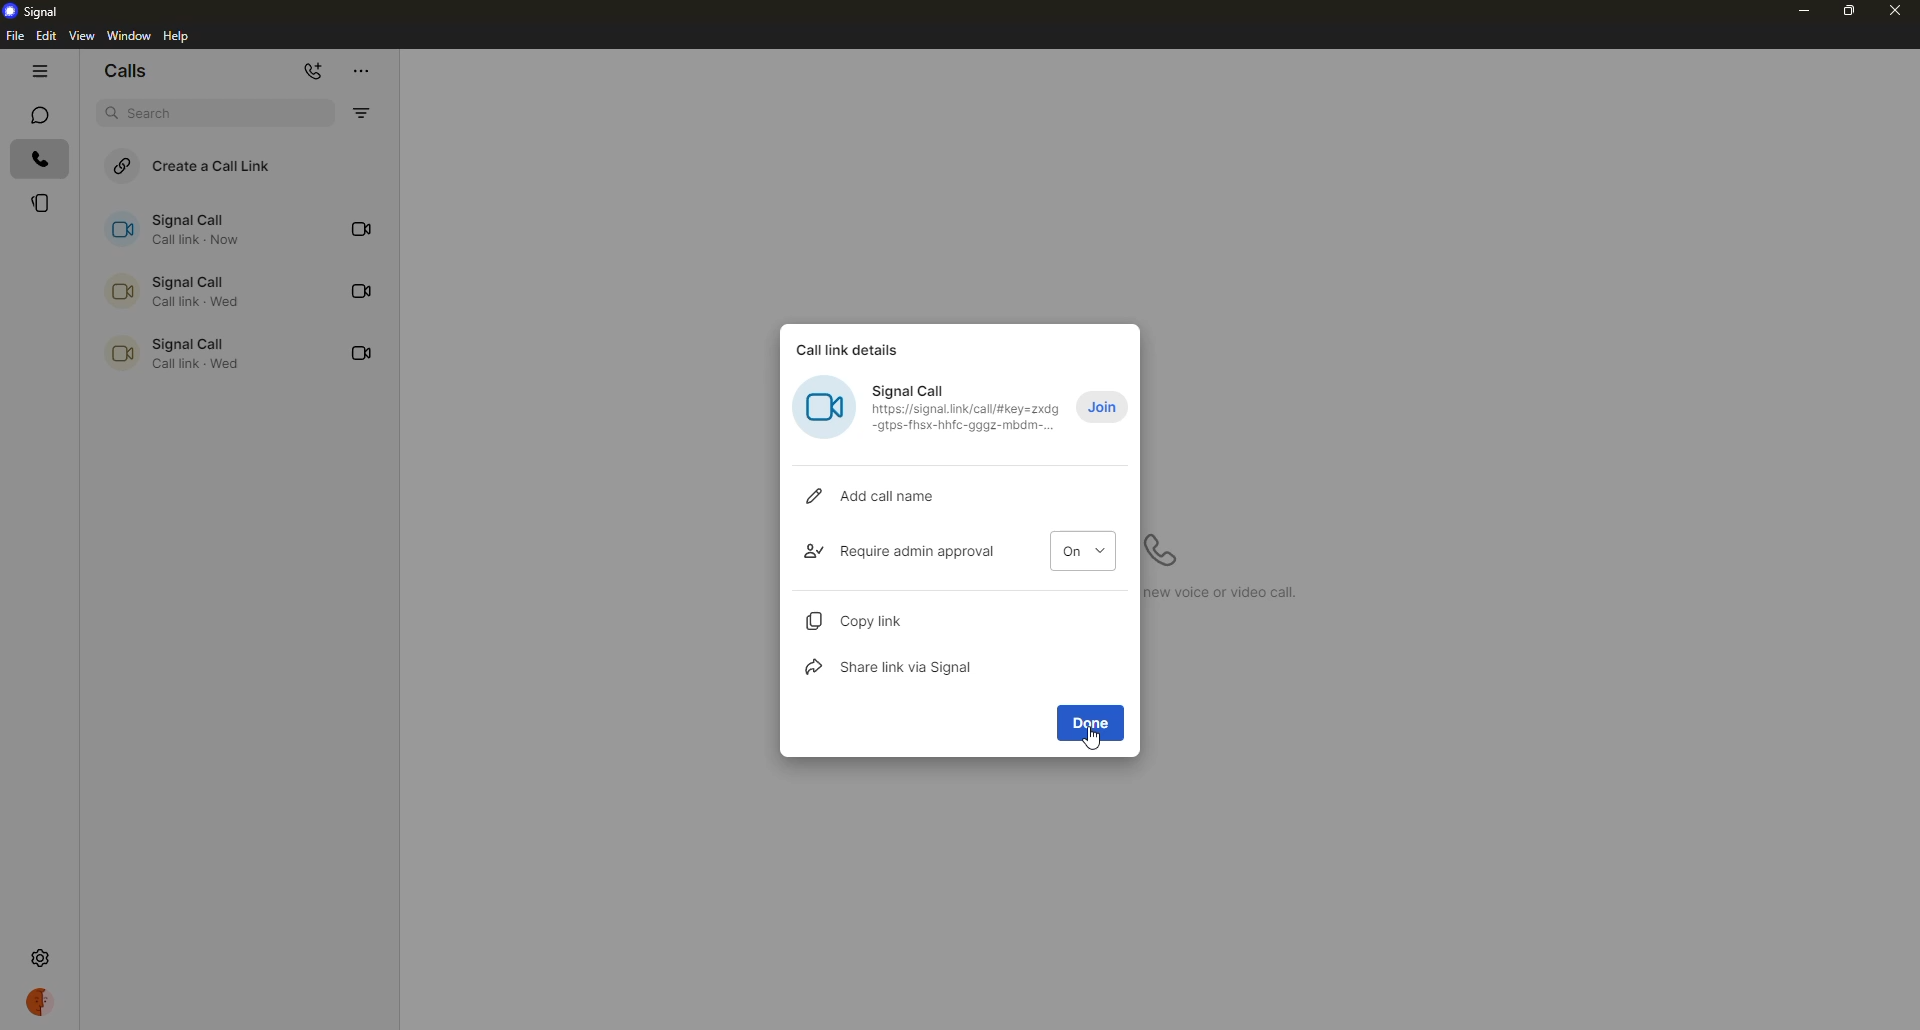 The image size is (1920, 1030). What do you see at coordinates (34, 11) in the screenshot?
I see `signal` at bounding box center [34, 11].